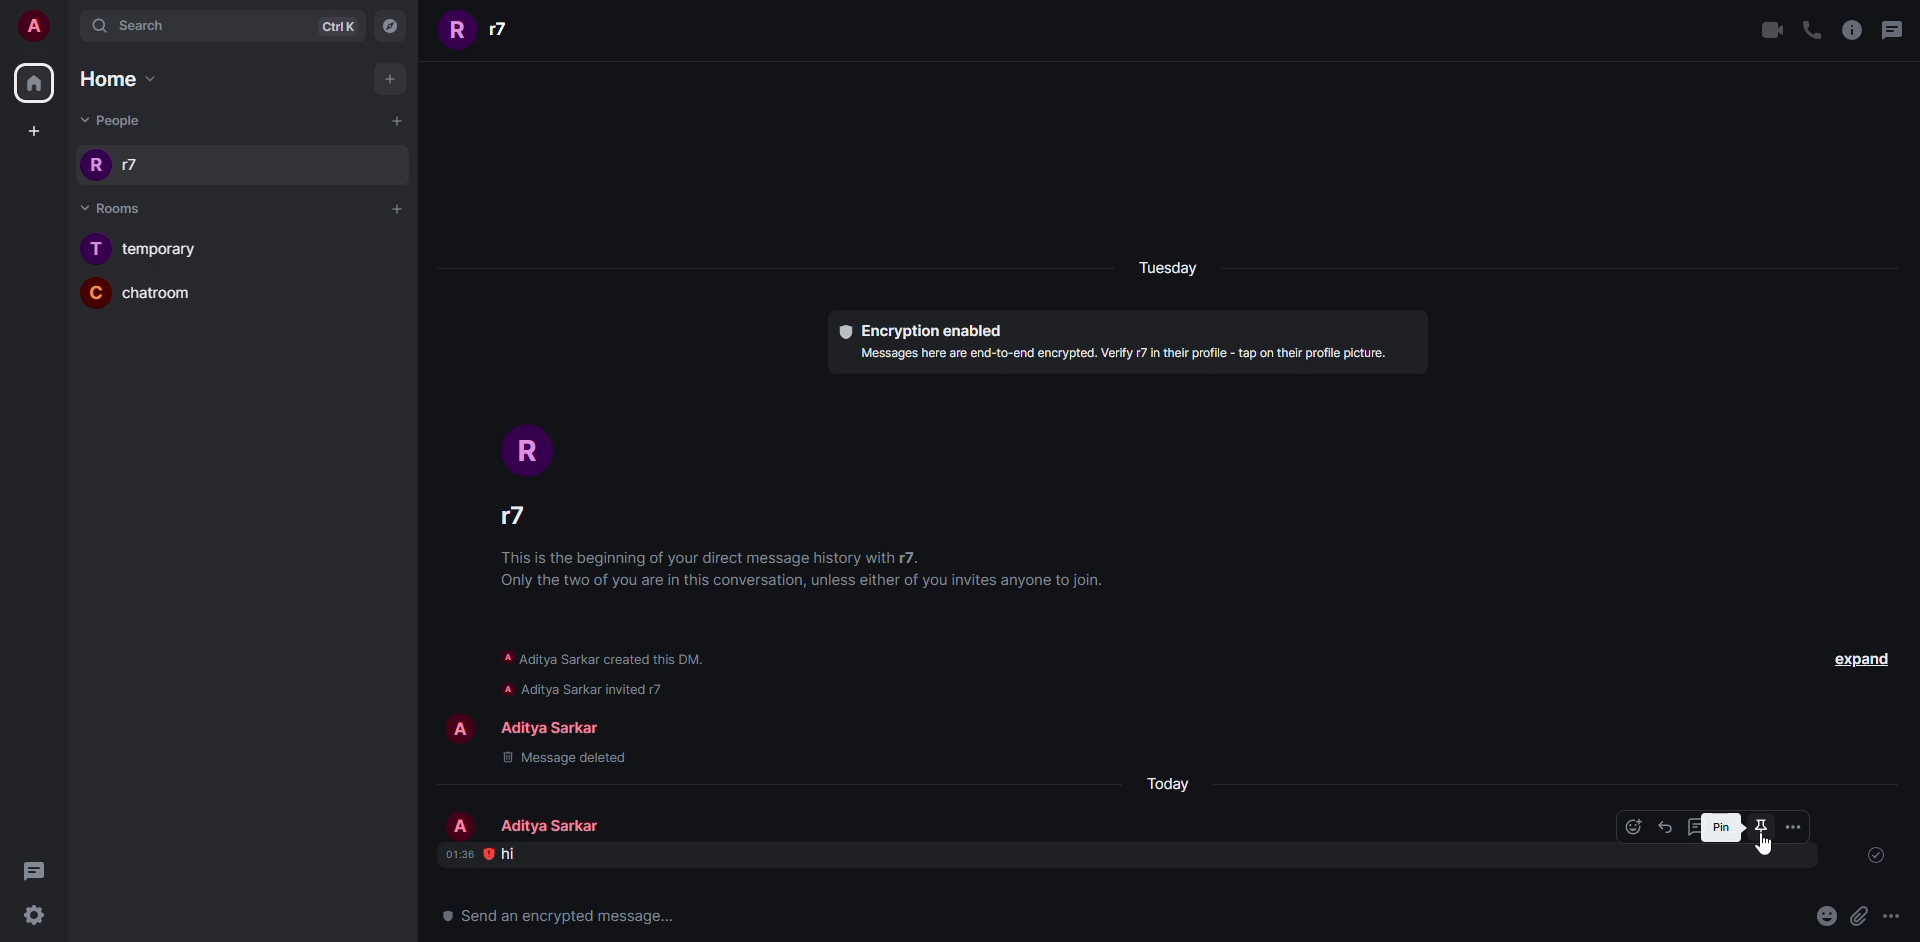  I want to click on people, so click(518, 519).